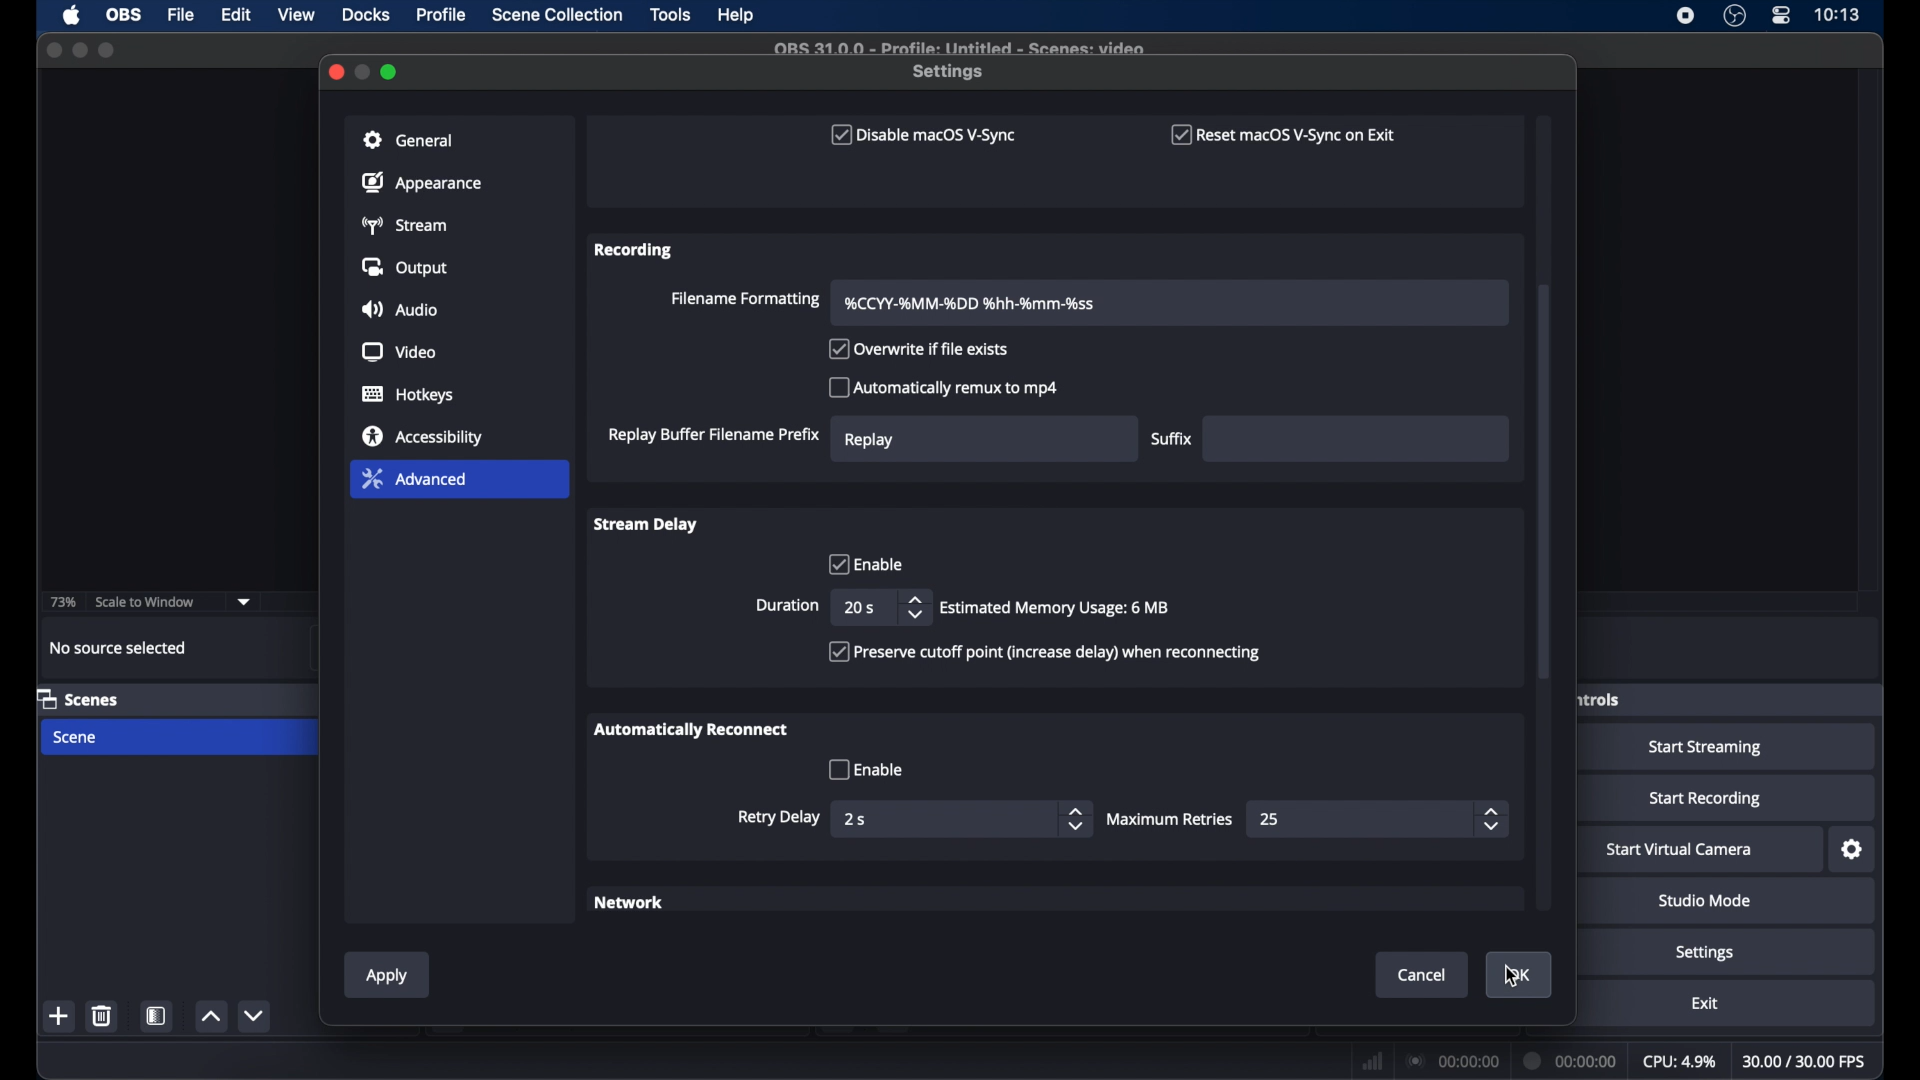 This screenshot has height=1080, width=1920. I want to click on hotkeys, so click(409, 395).